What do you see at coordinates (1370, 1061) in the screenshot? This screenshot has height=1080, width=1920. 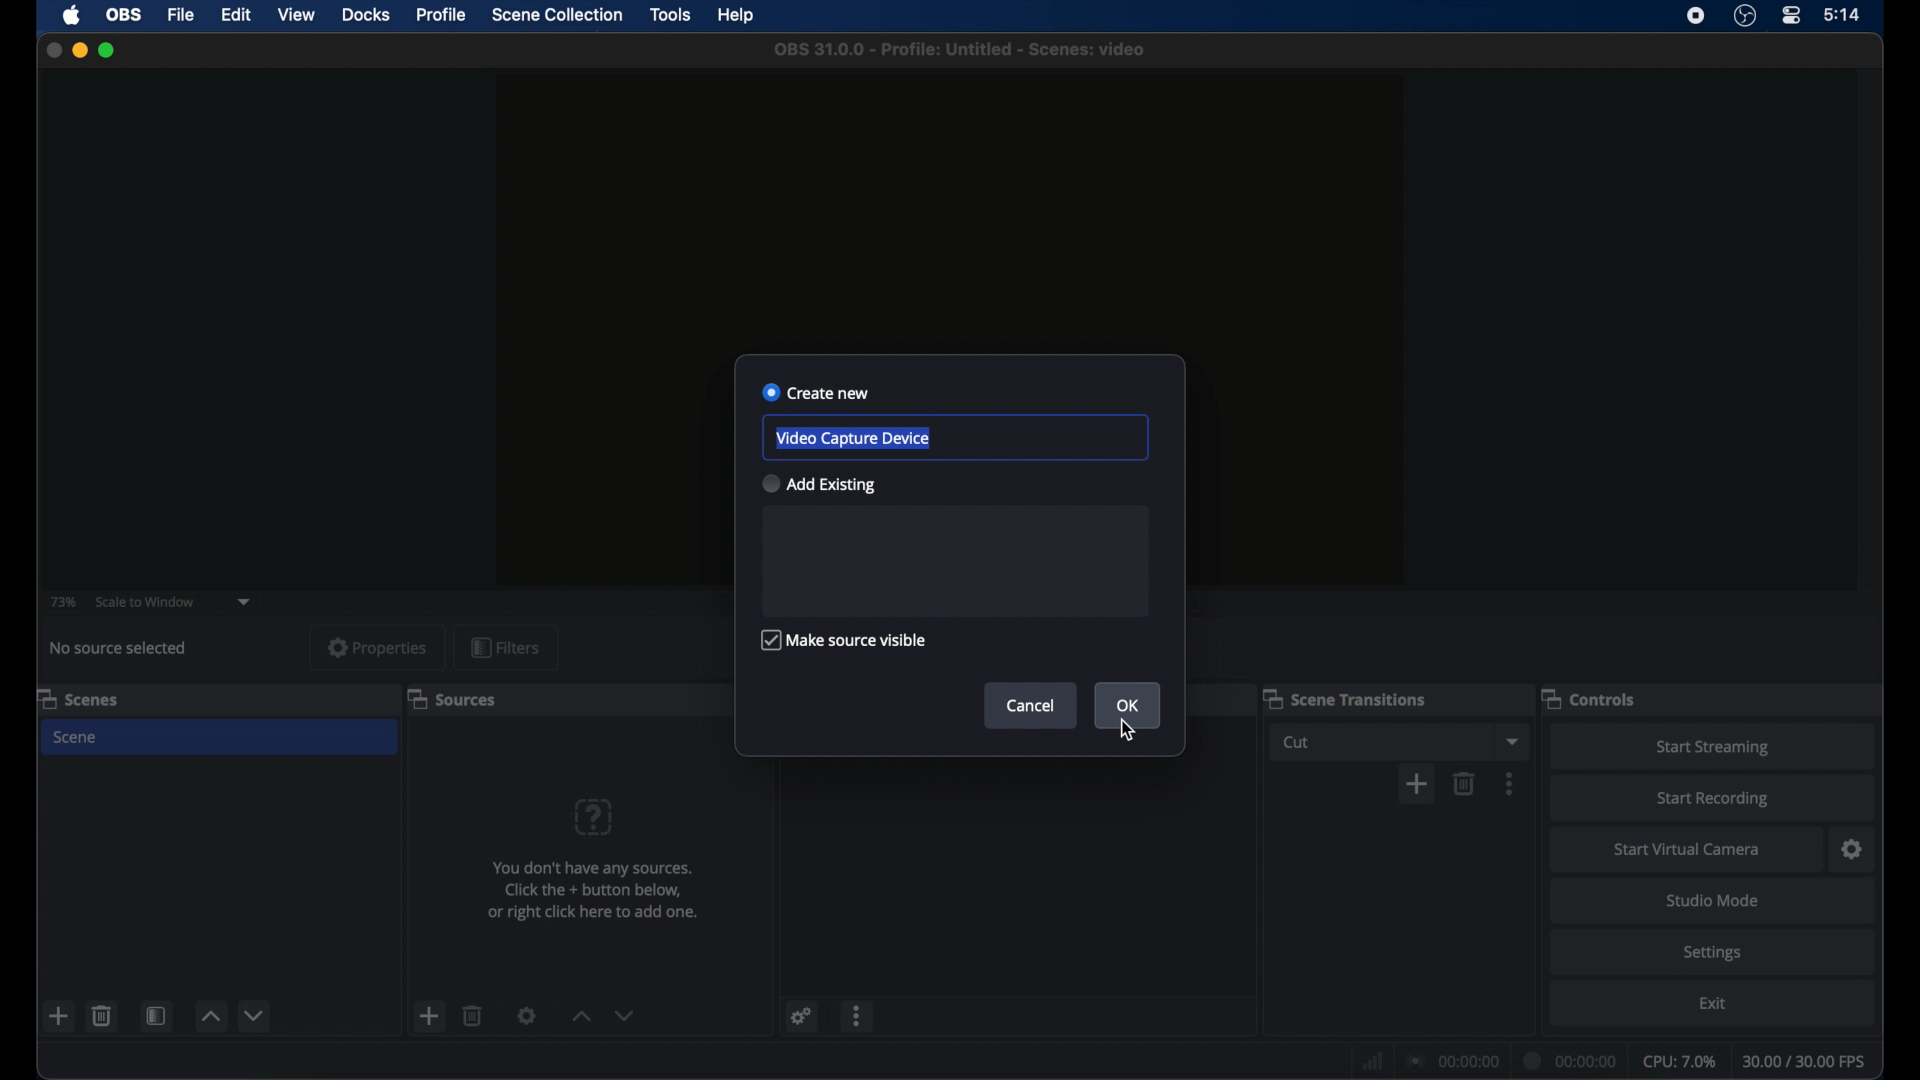 I see `network` at bounding box center [1370, 1061].